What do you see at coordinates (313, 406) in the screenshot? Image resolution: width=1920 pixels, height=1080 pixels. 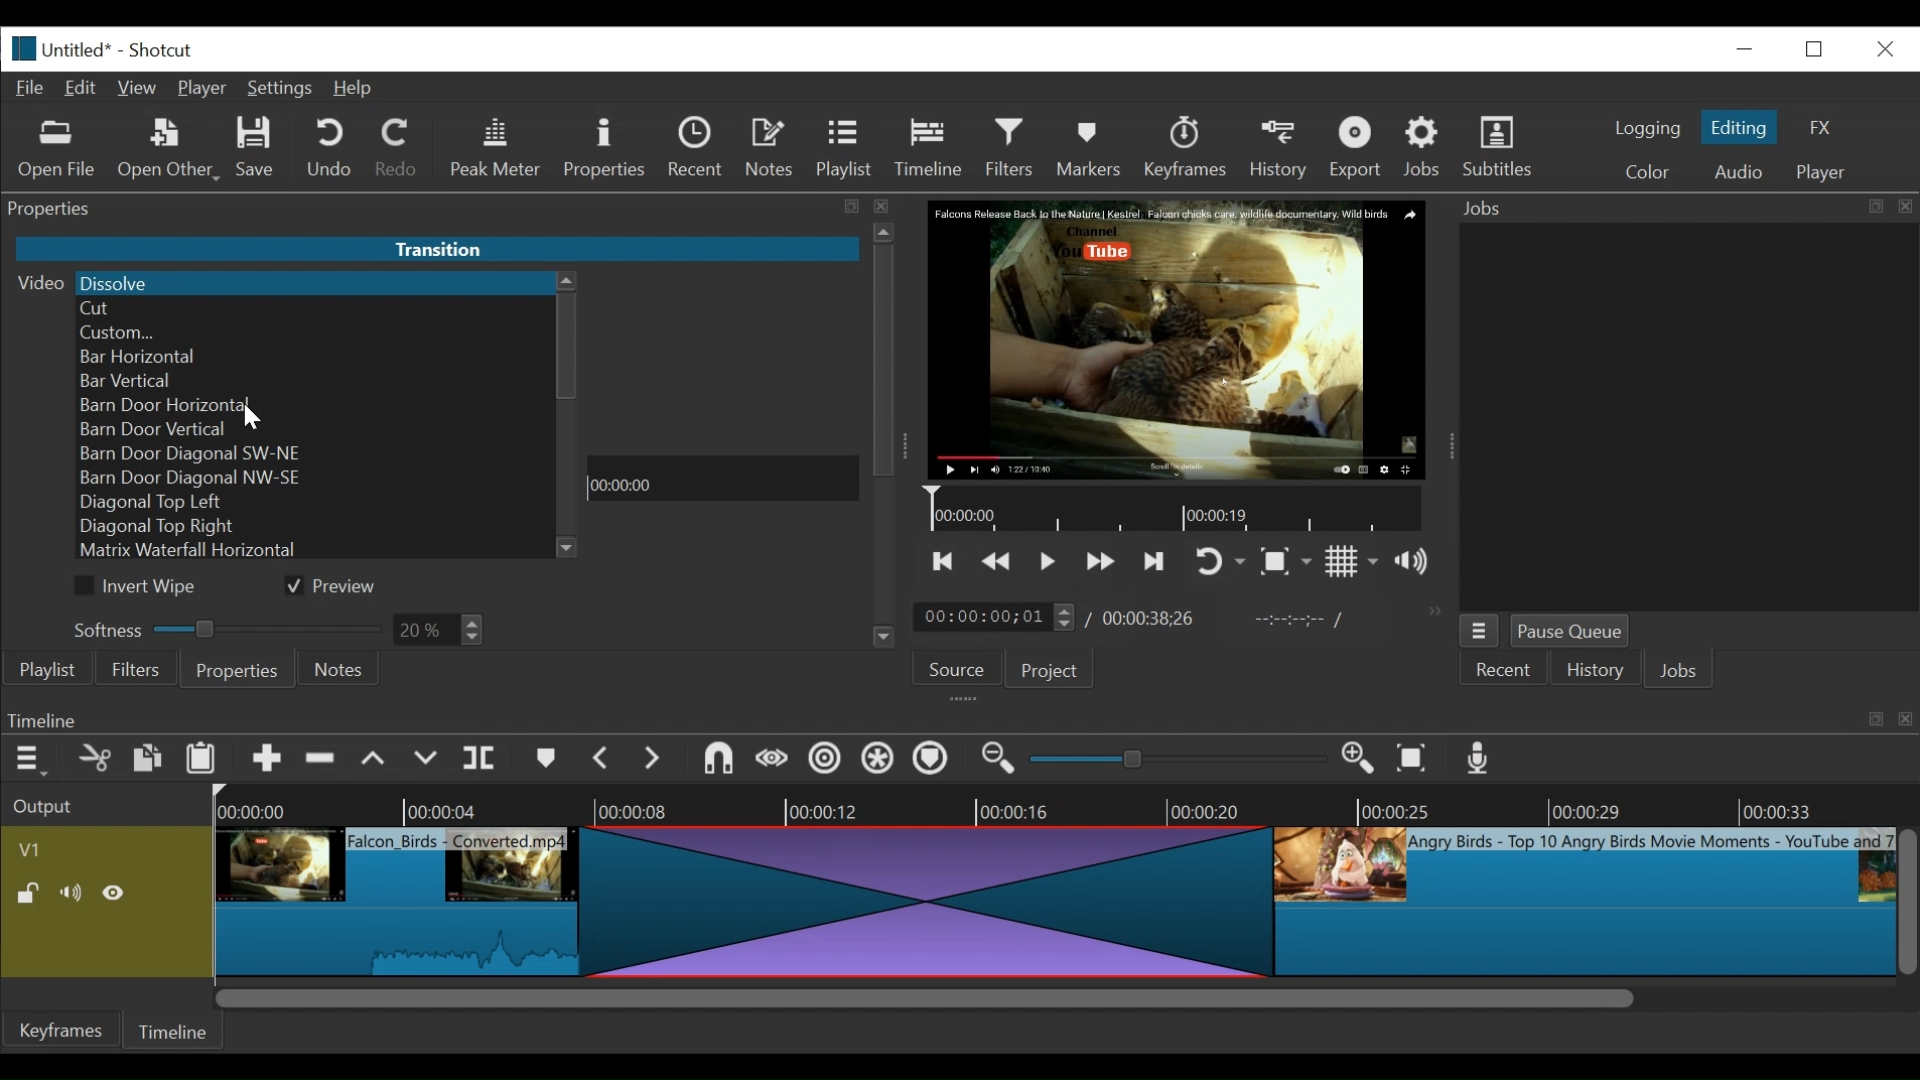 I see `Bar Door Horizontal` at bounding box center [313, 406].